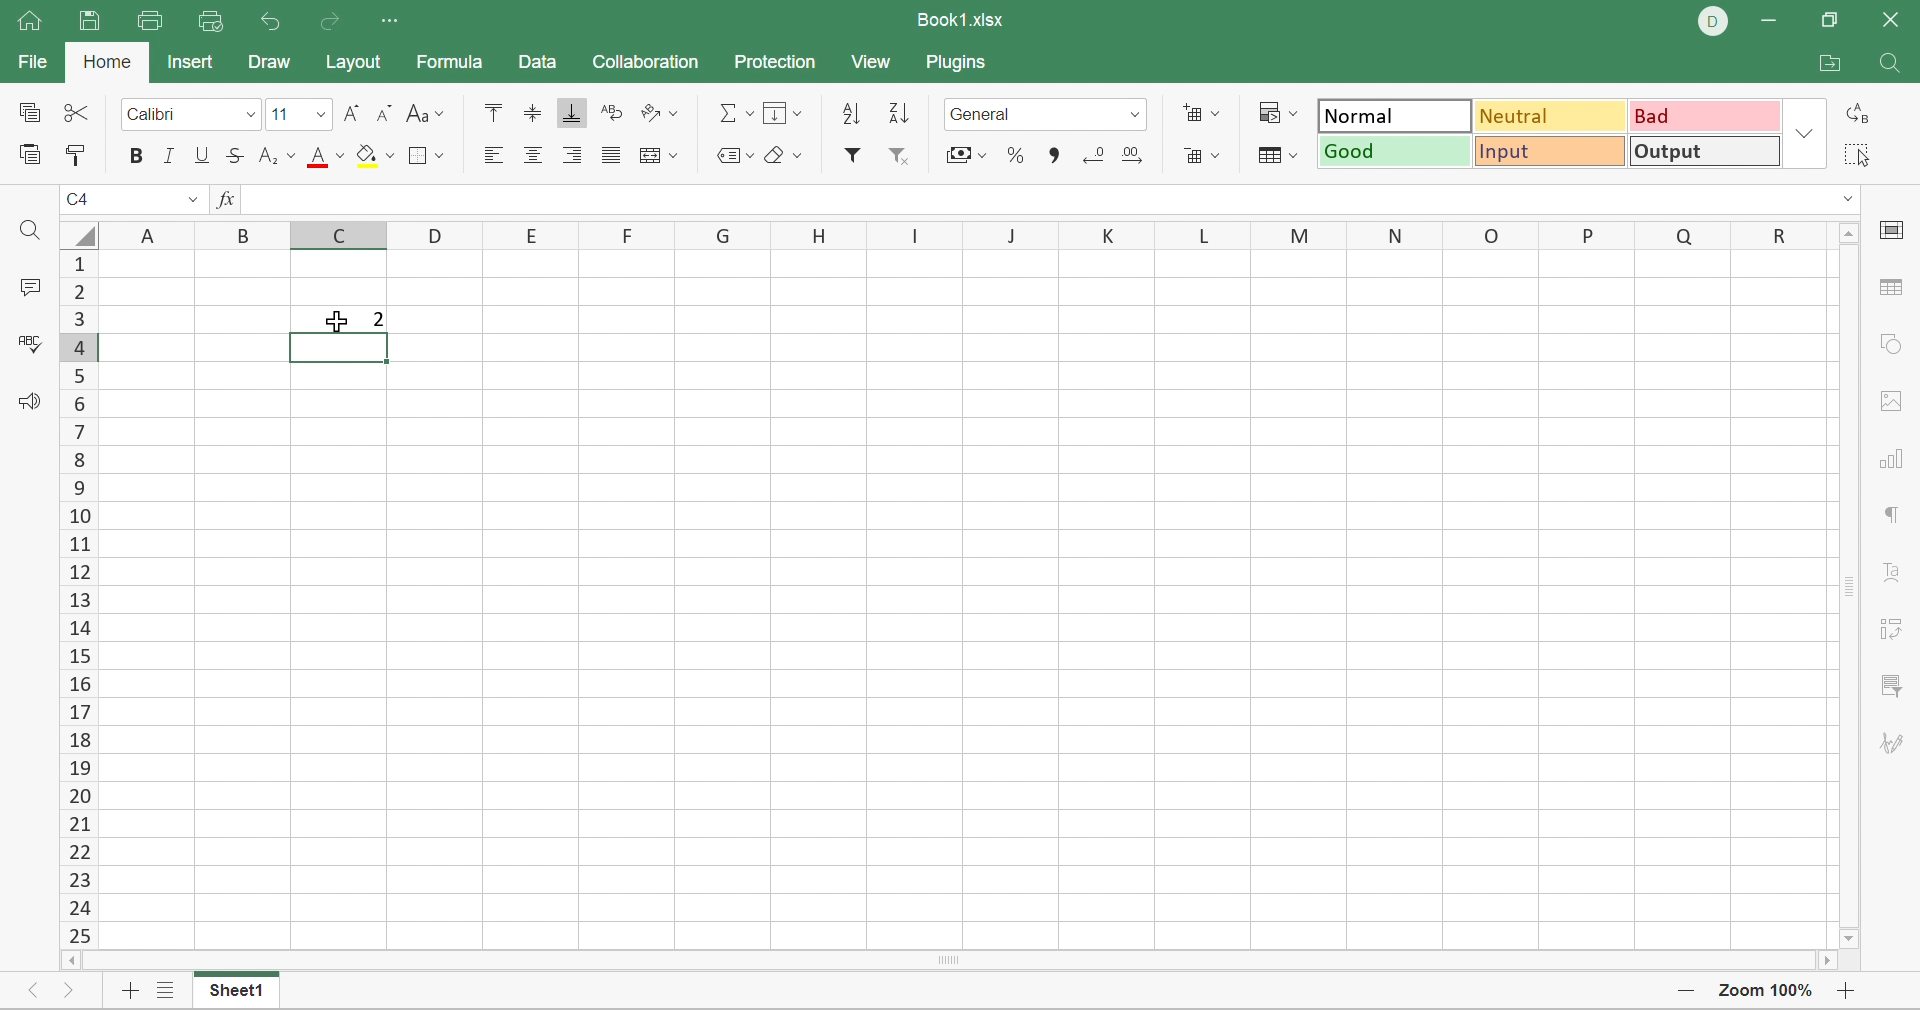  Describe the element at coordinates (963, 156) in the screenshot. I see `Accounting style` at that location.